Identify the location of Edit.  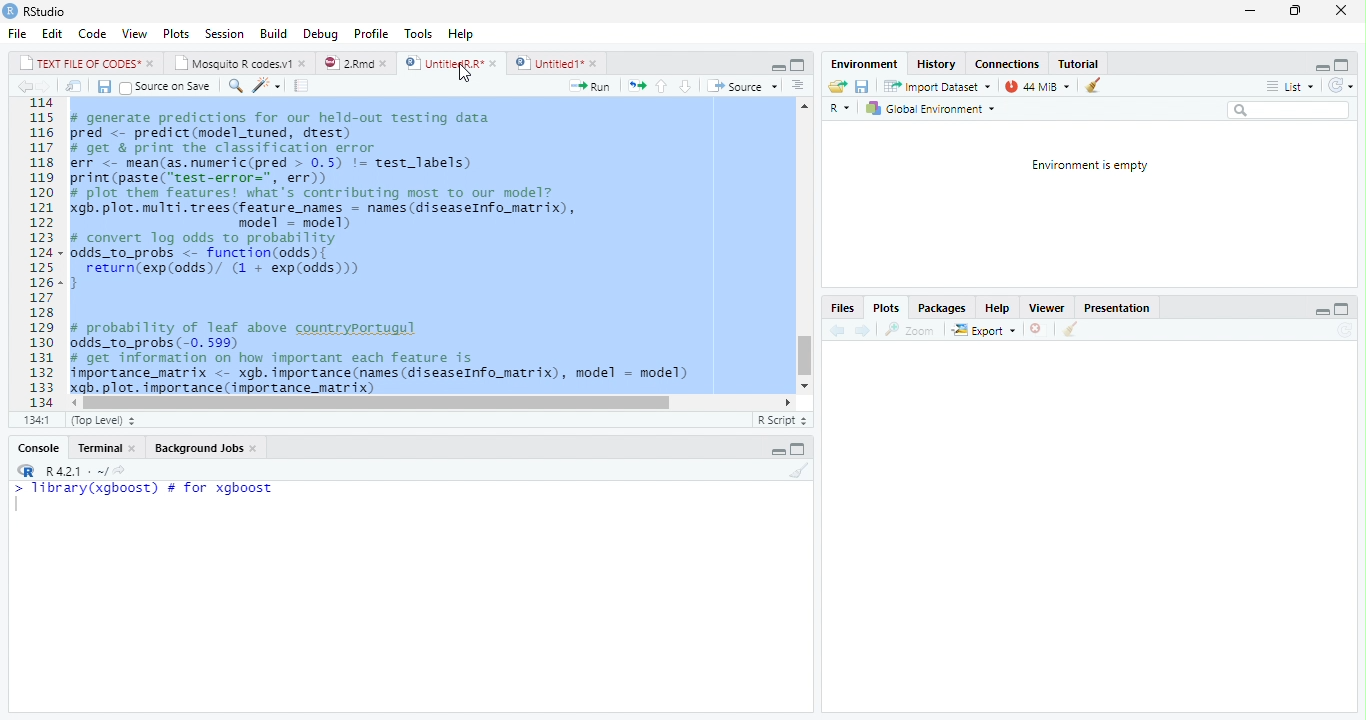
(50, 33).